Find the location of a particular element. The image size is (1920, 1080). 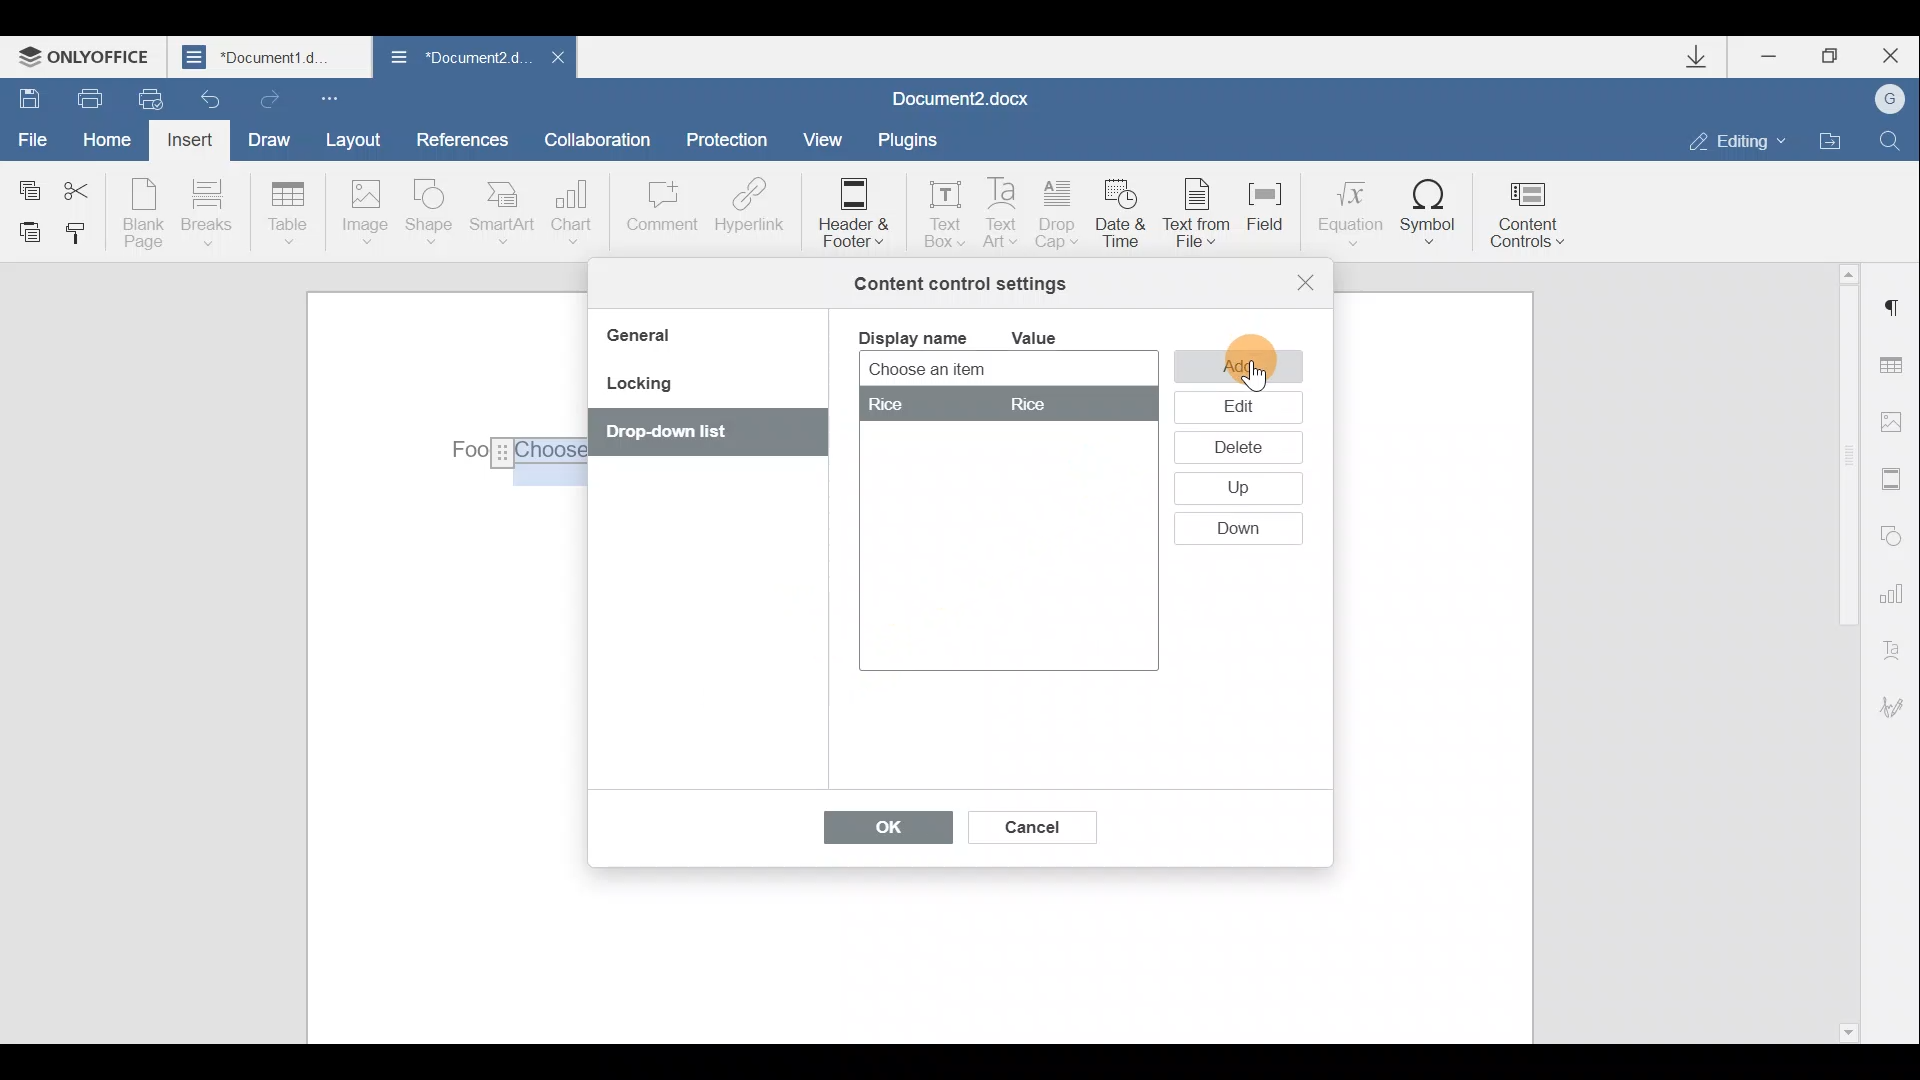

Table is located at coordinates (289, 215).